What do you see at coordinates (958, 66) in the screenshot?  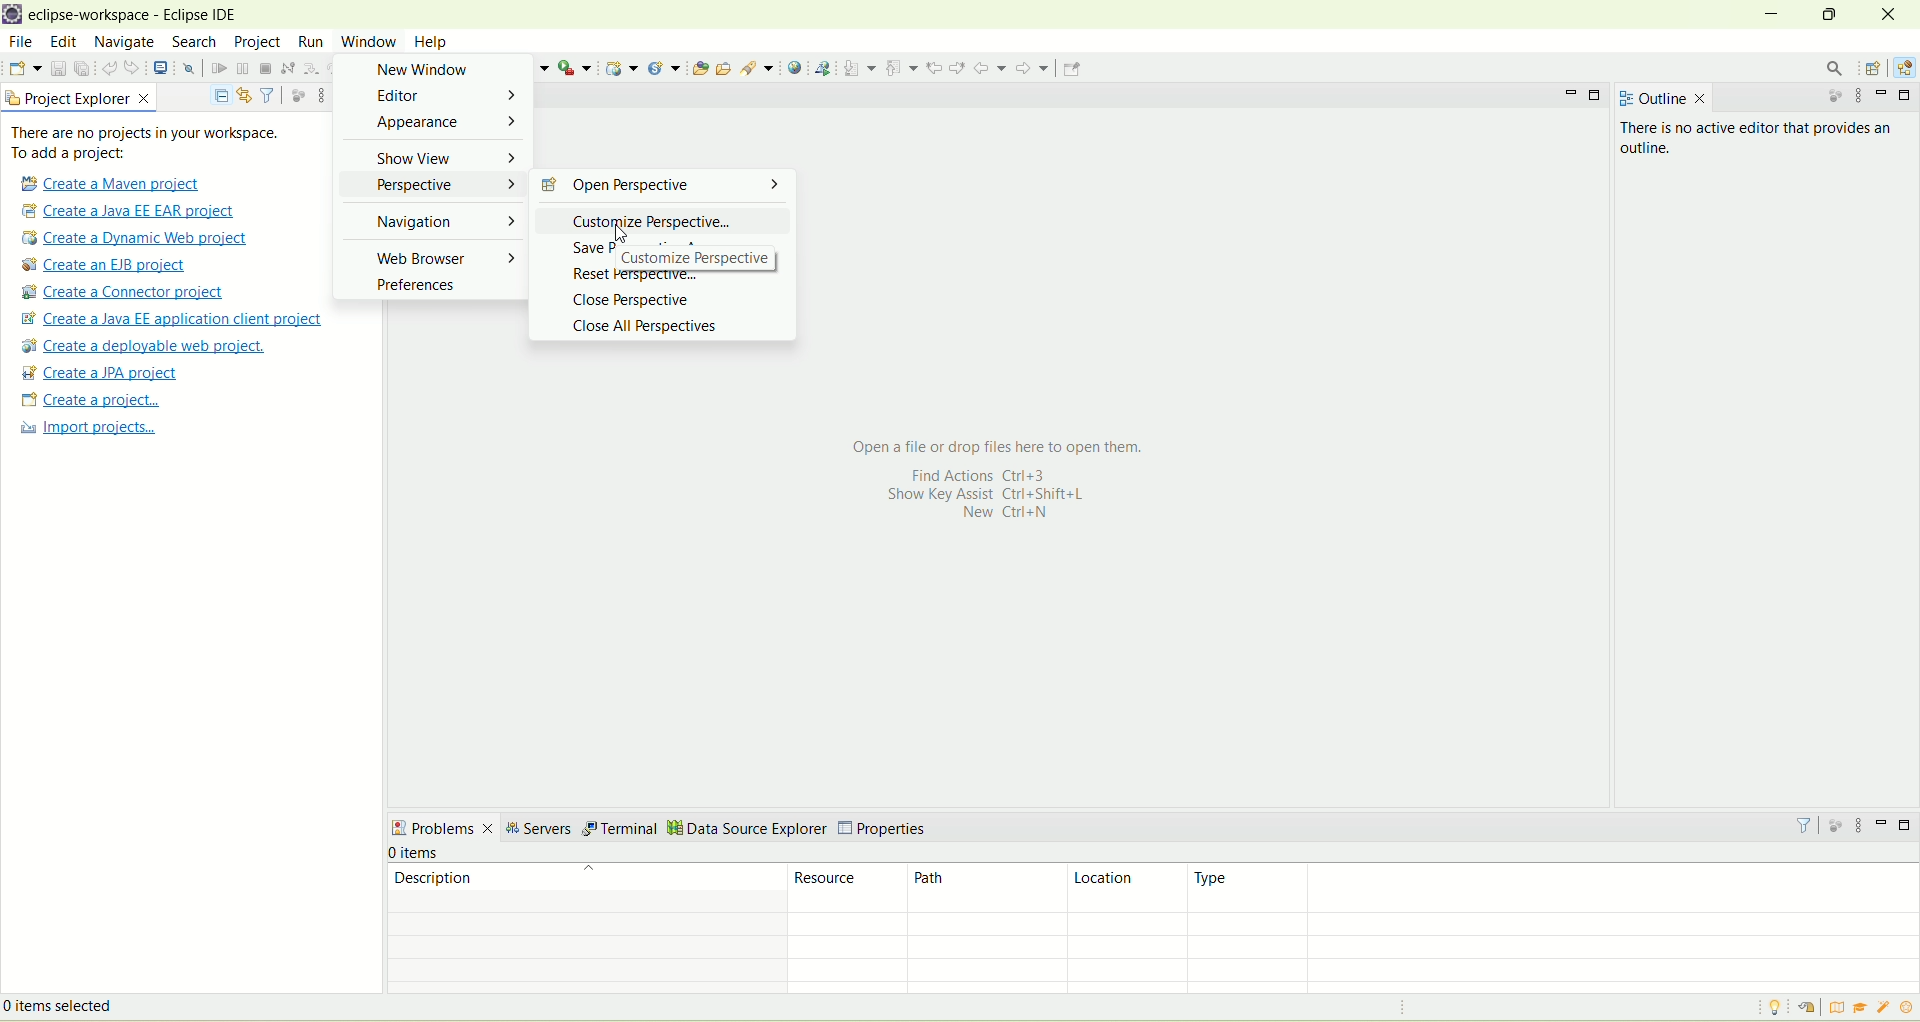 I see `next edit location` at bounding box center [958, 66].